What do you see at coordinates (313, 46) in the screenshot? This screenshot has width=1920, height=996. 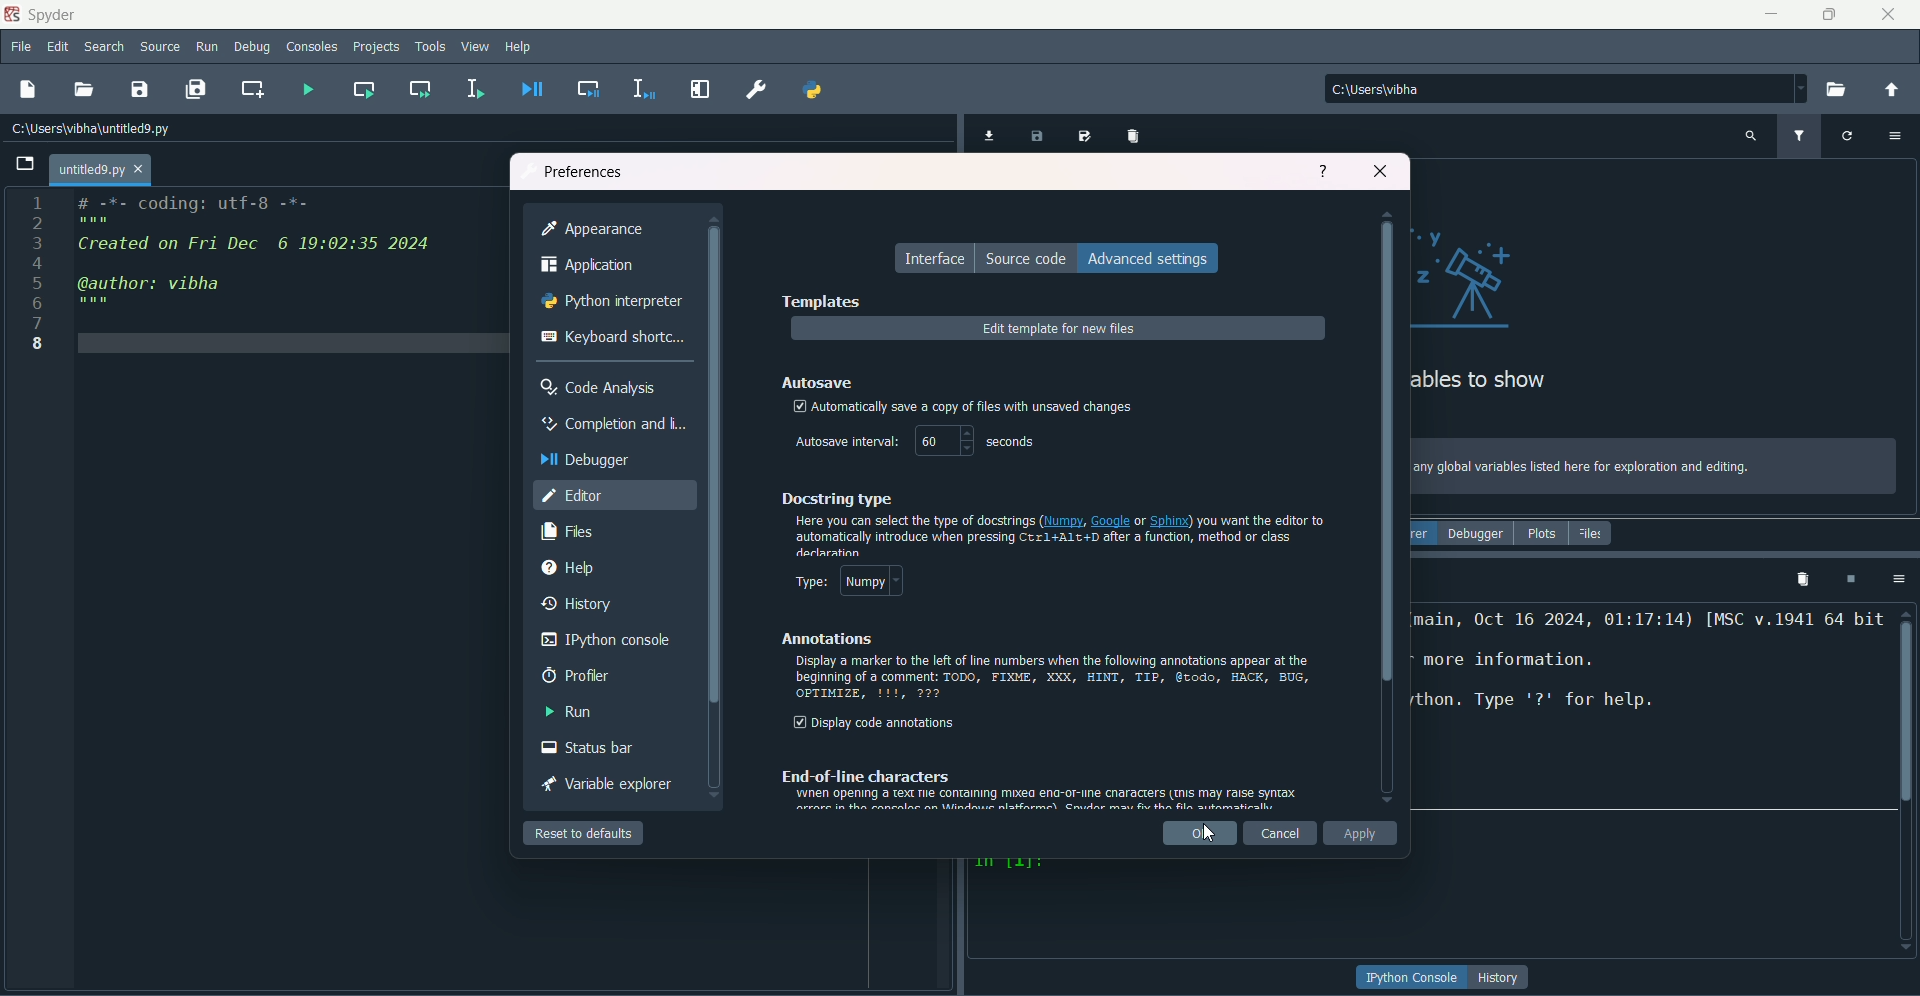 I see `consoles` at bounding box center [313, 46].